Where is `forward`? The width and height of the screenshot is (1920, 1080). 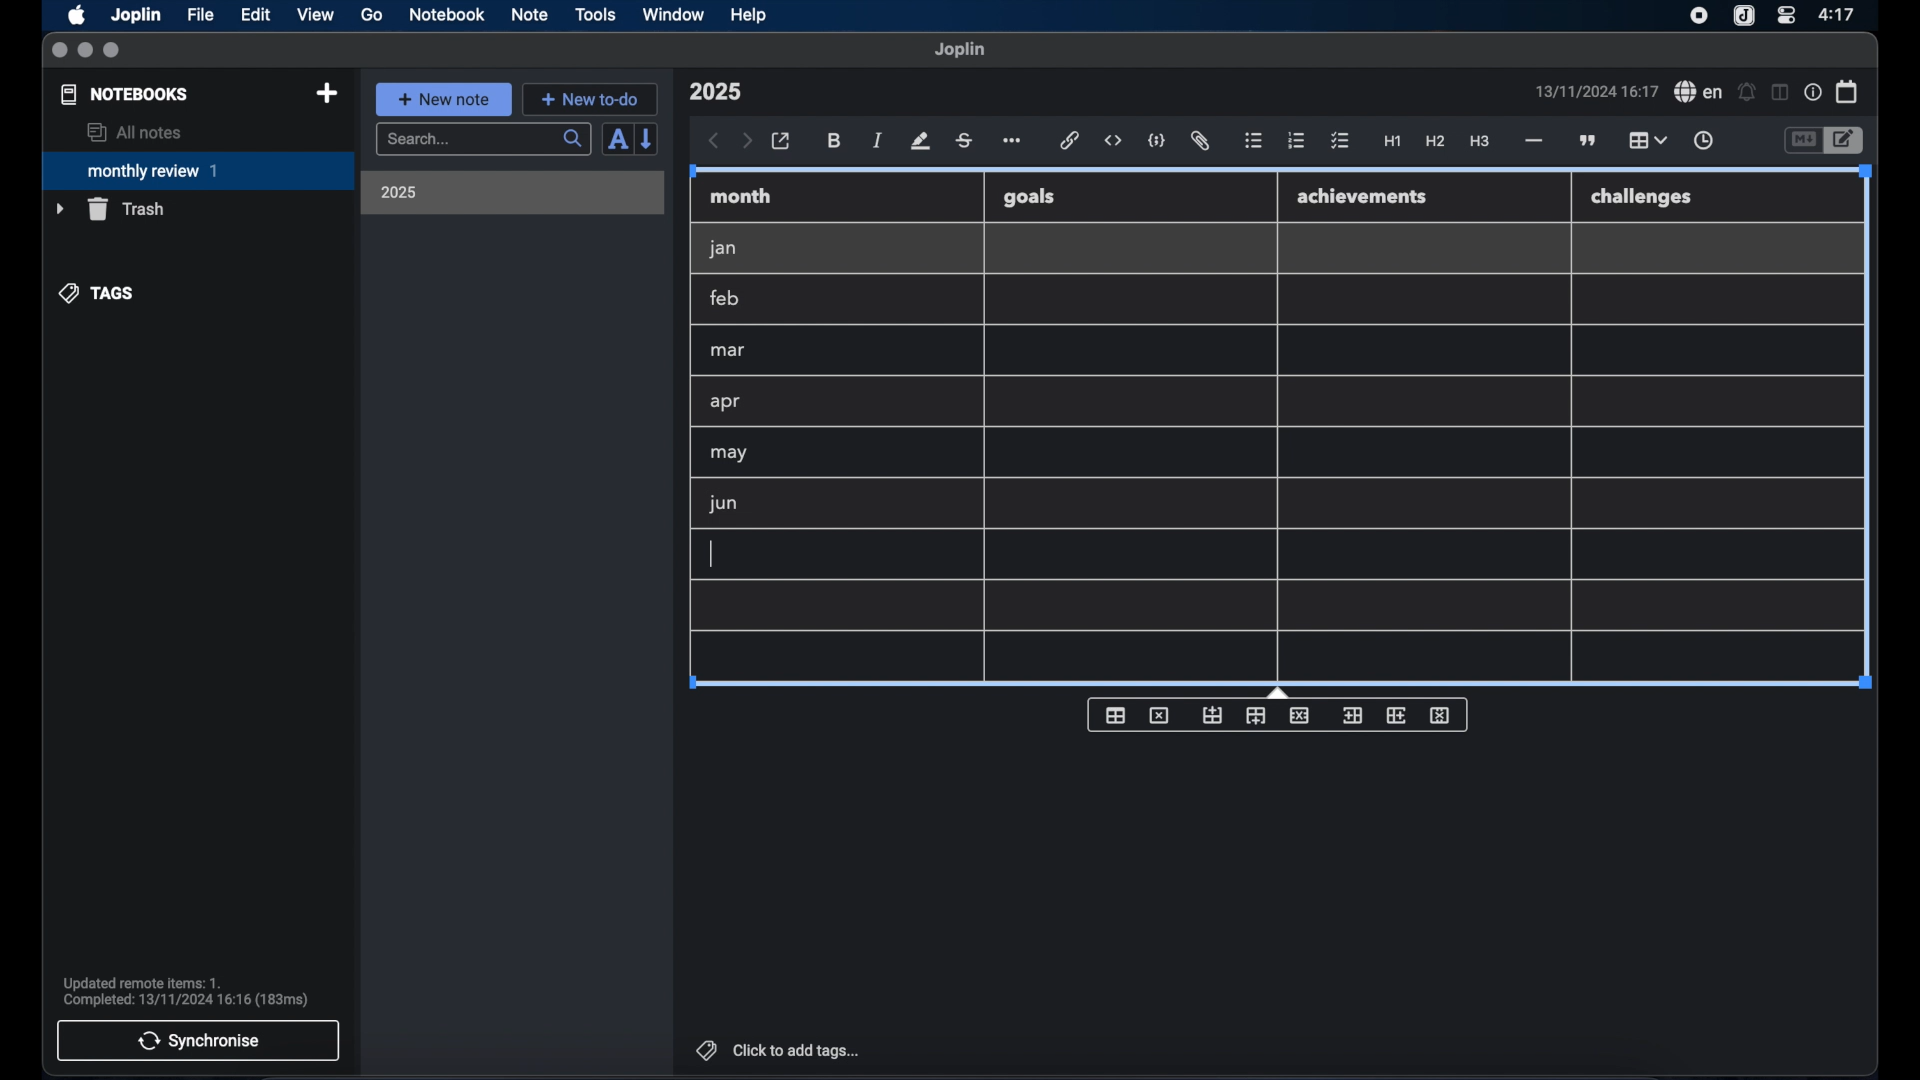
forward is located at coordinates (747, 142).